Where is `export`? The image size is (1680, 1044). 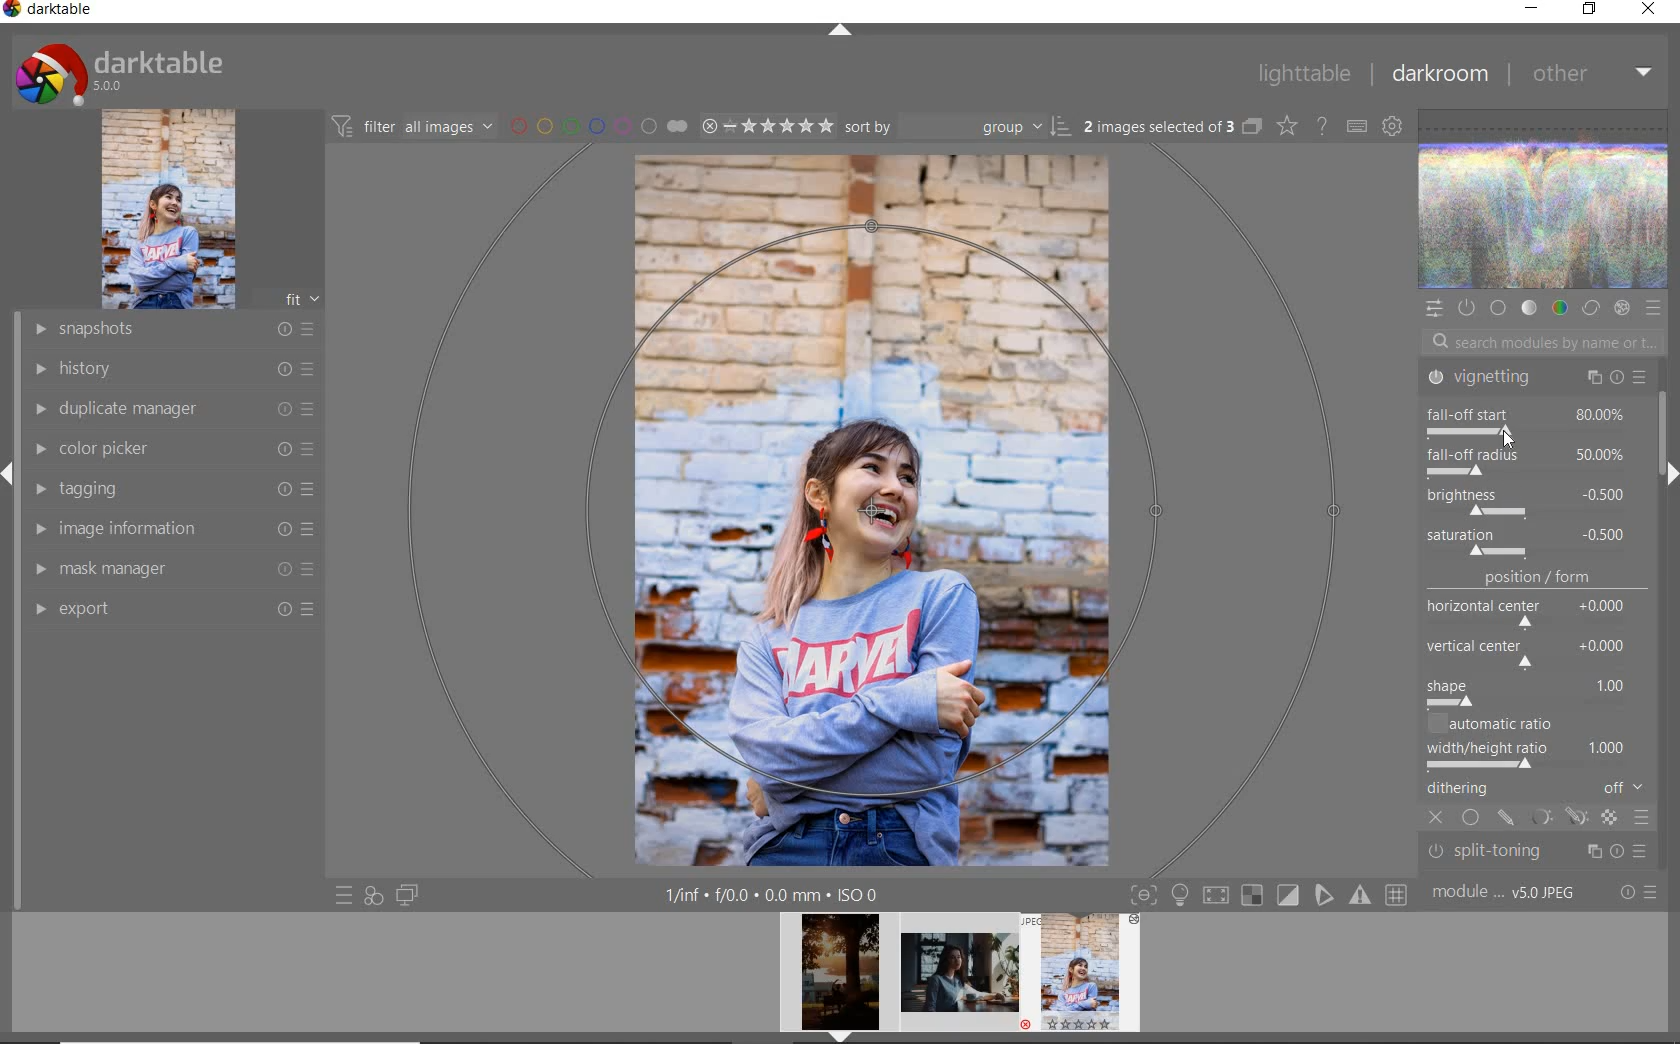 export is located at coordinates (172, 608).